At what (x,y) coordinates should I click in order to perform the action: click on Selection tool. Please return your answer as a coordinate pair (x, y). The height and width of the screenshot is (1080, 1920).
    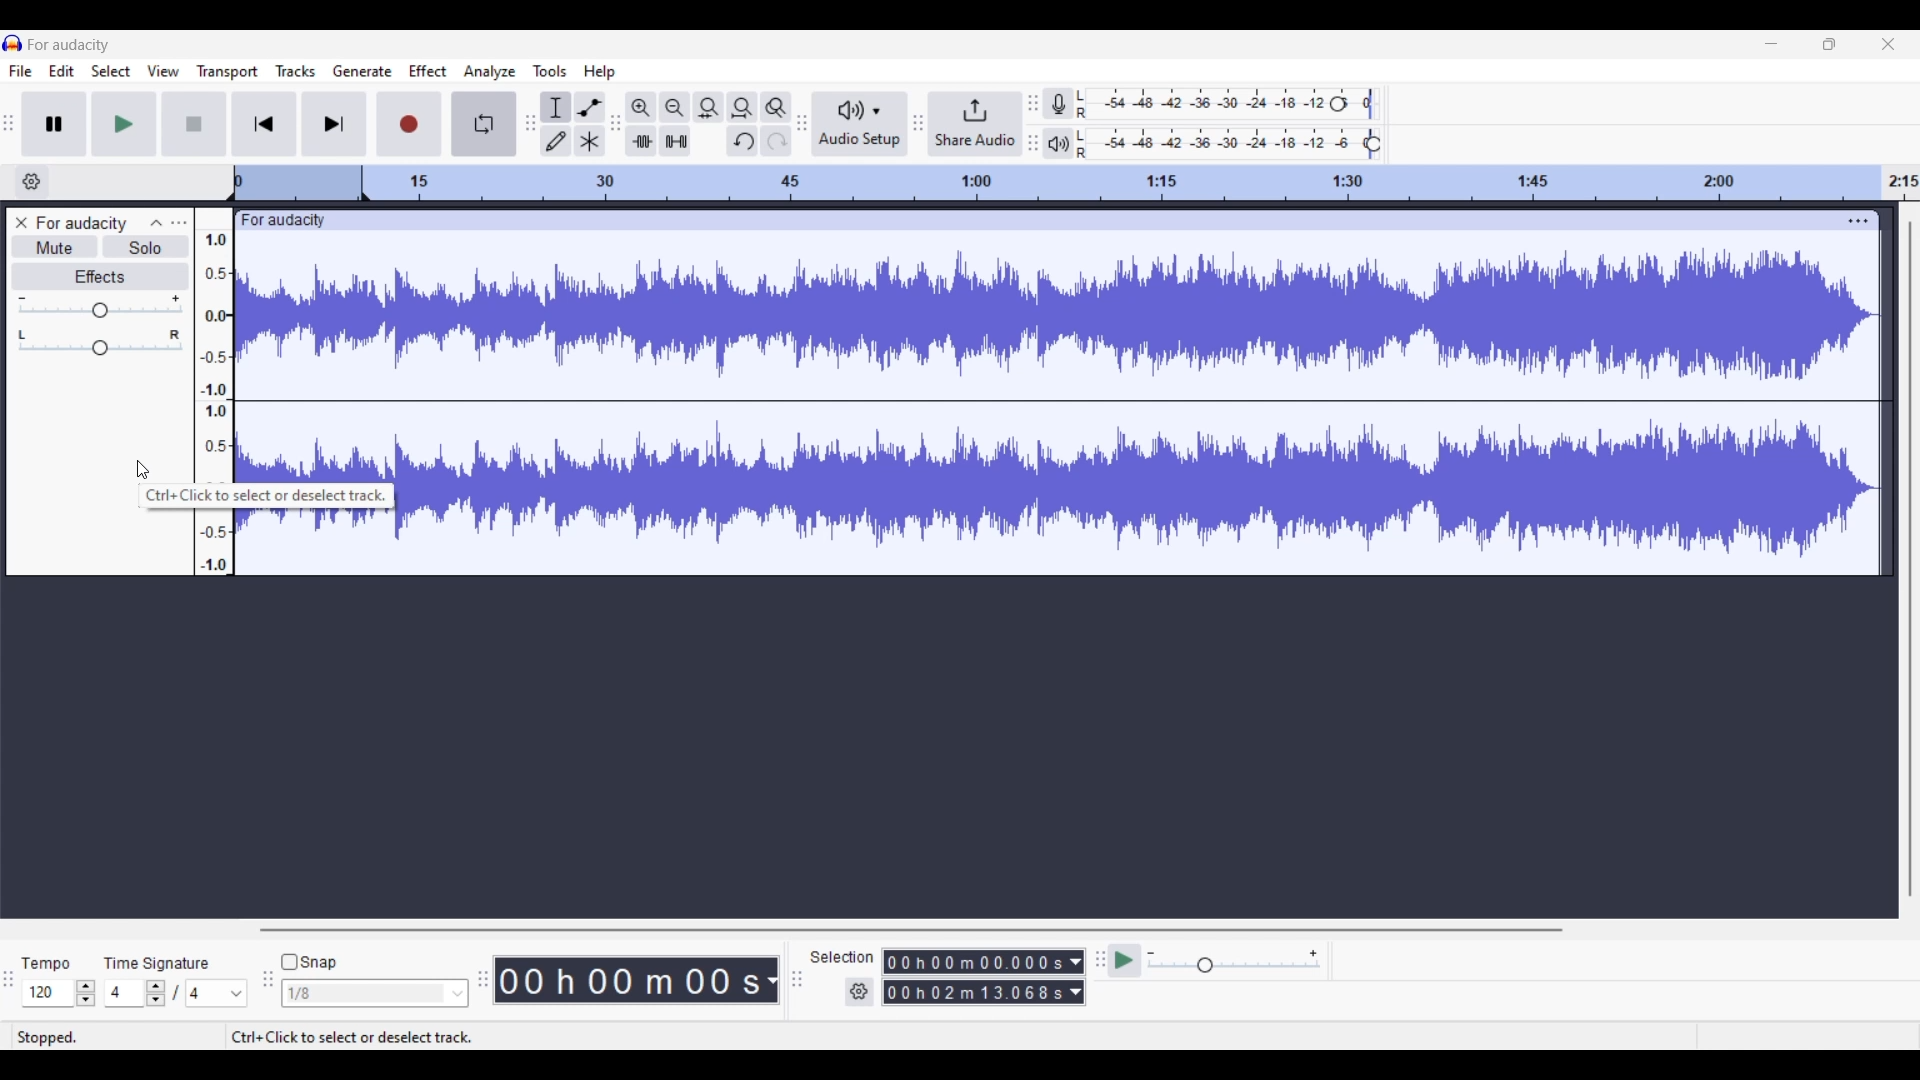
    Looking at the image, I should click on (557, 107).